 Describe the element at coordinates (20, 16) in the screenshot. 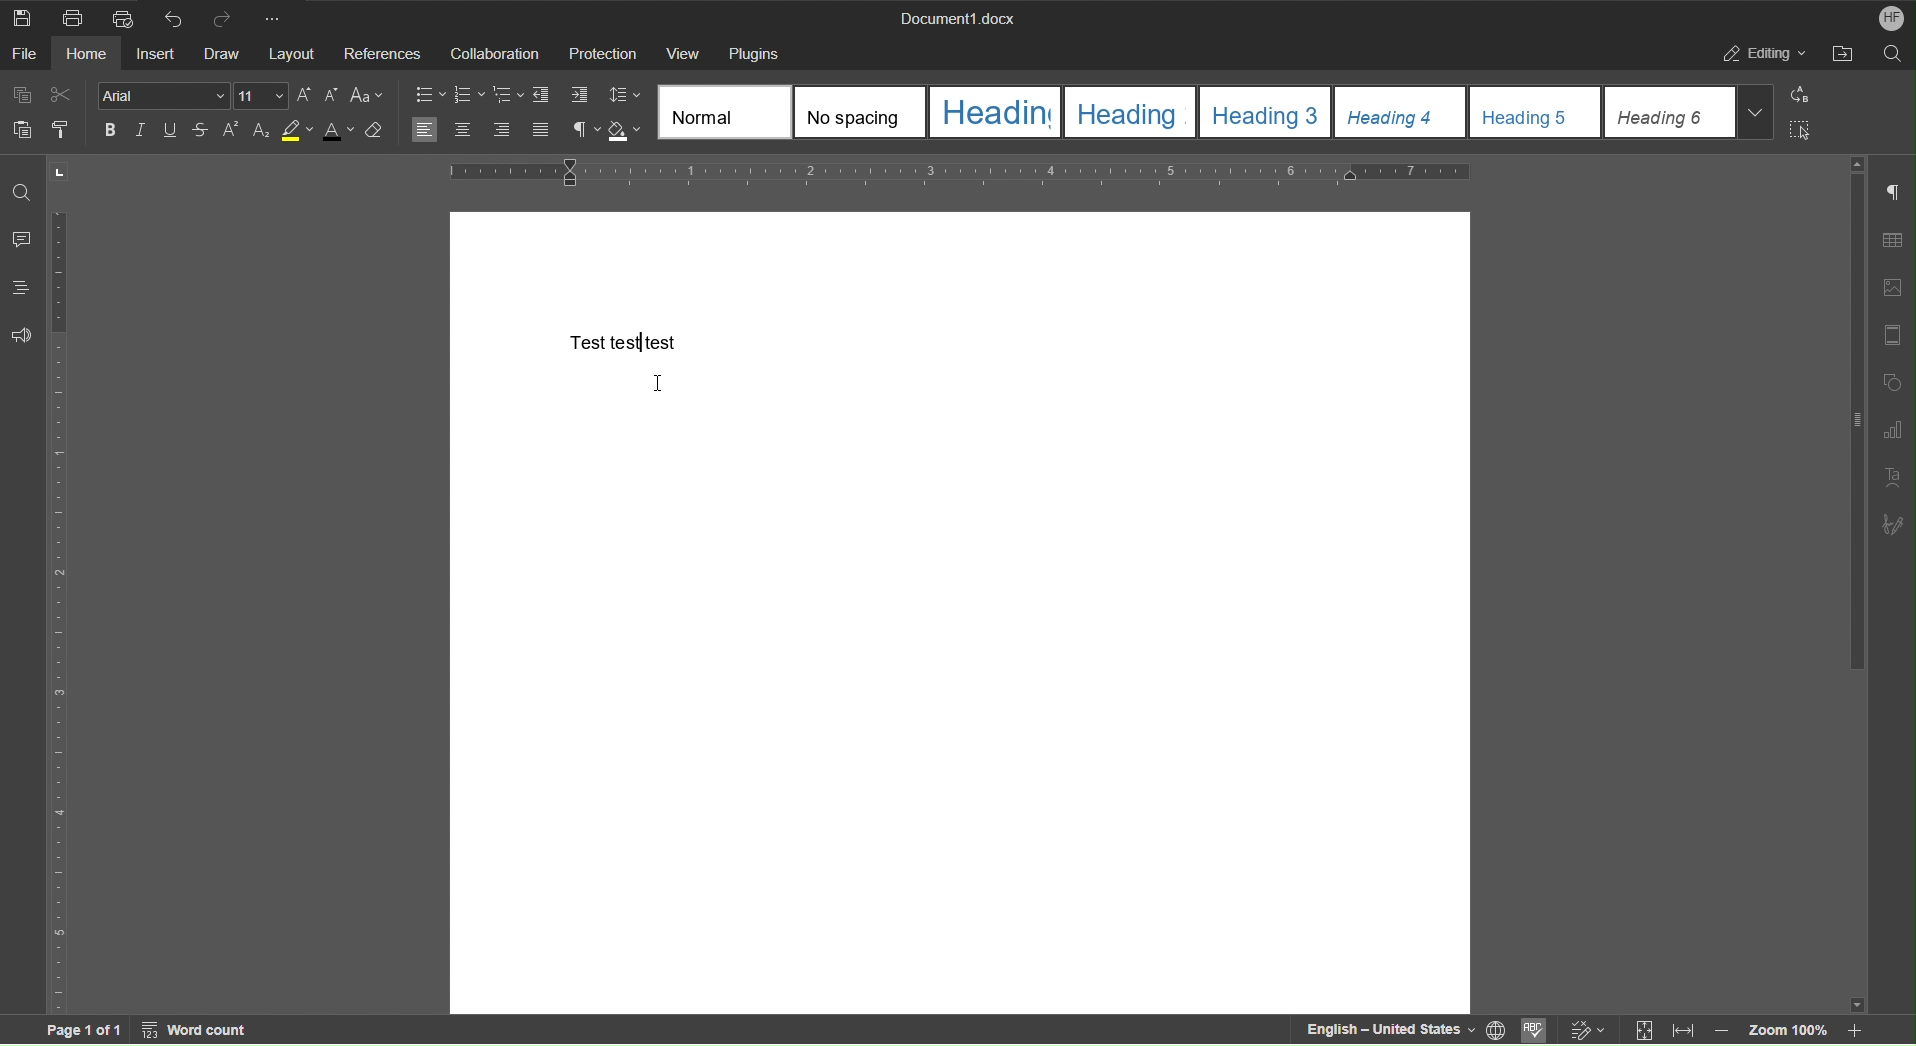

I see `Save` at that location.